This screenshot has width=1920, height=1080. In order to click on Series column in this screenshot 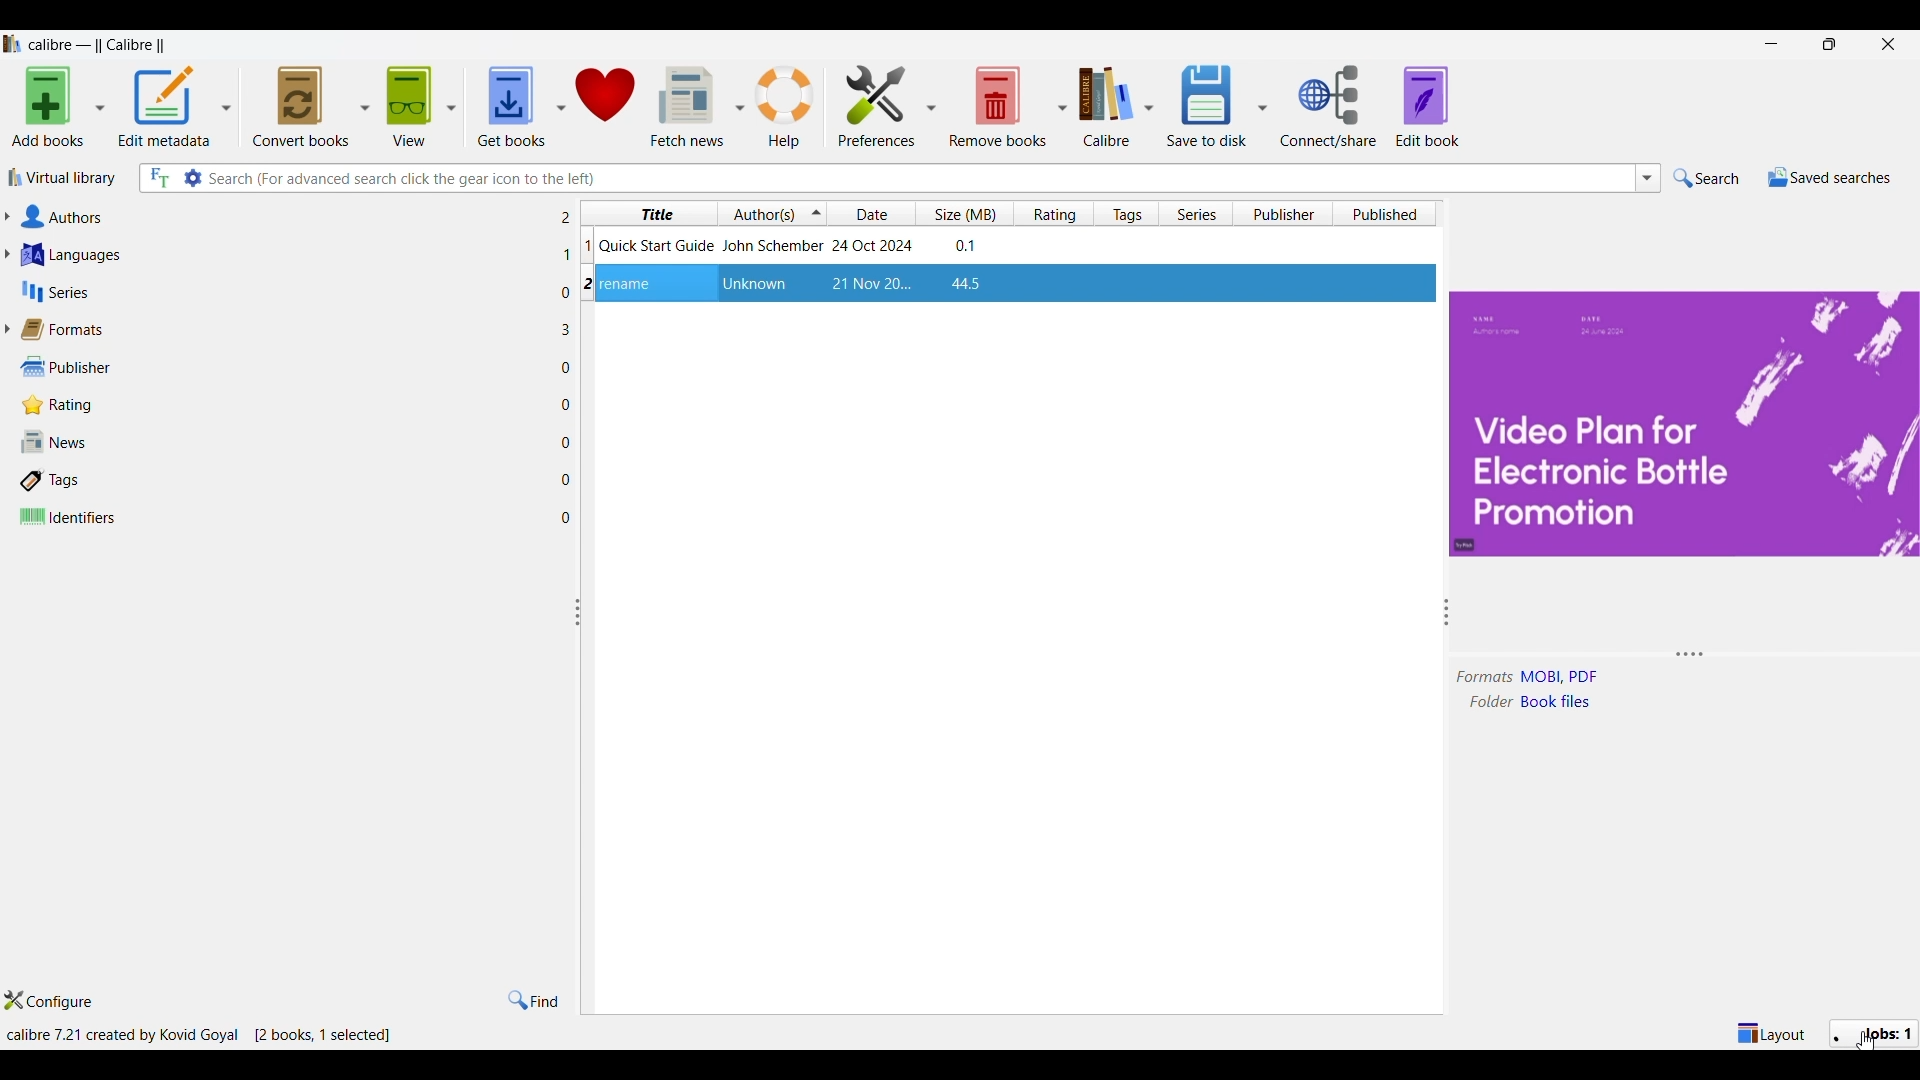, I will do `click(1196, 213)`.